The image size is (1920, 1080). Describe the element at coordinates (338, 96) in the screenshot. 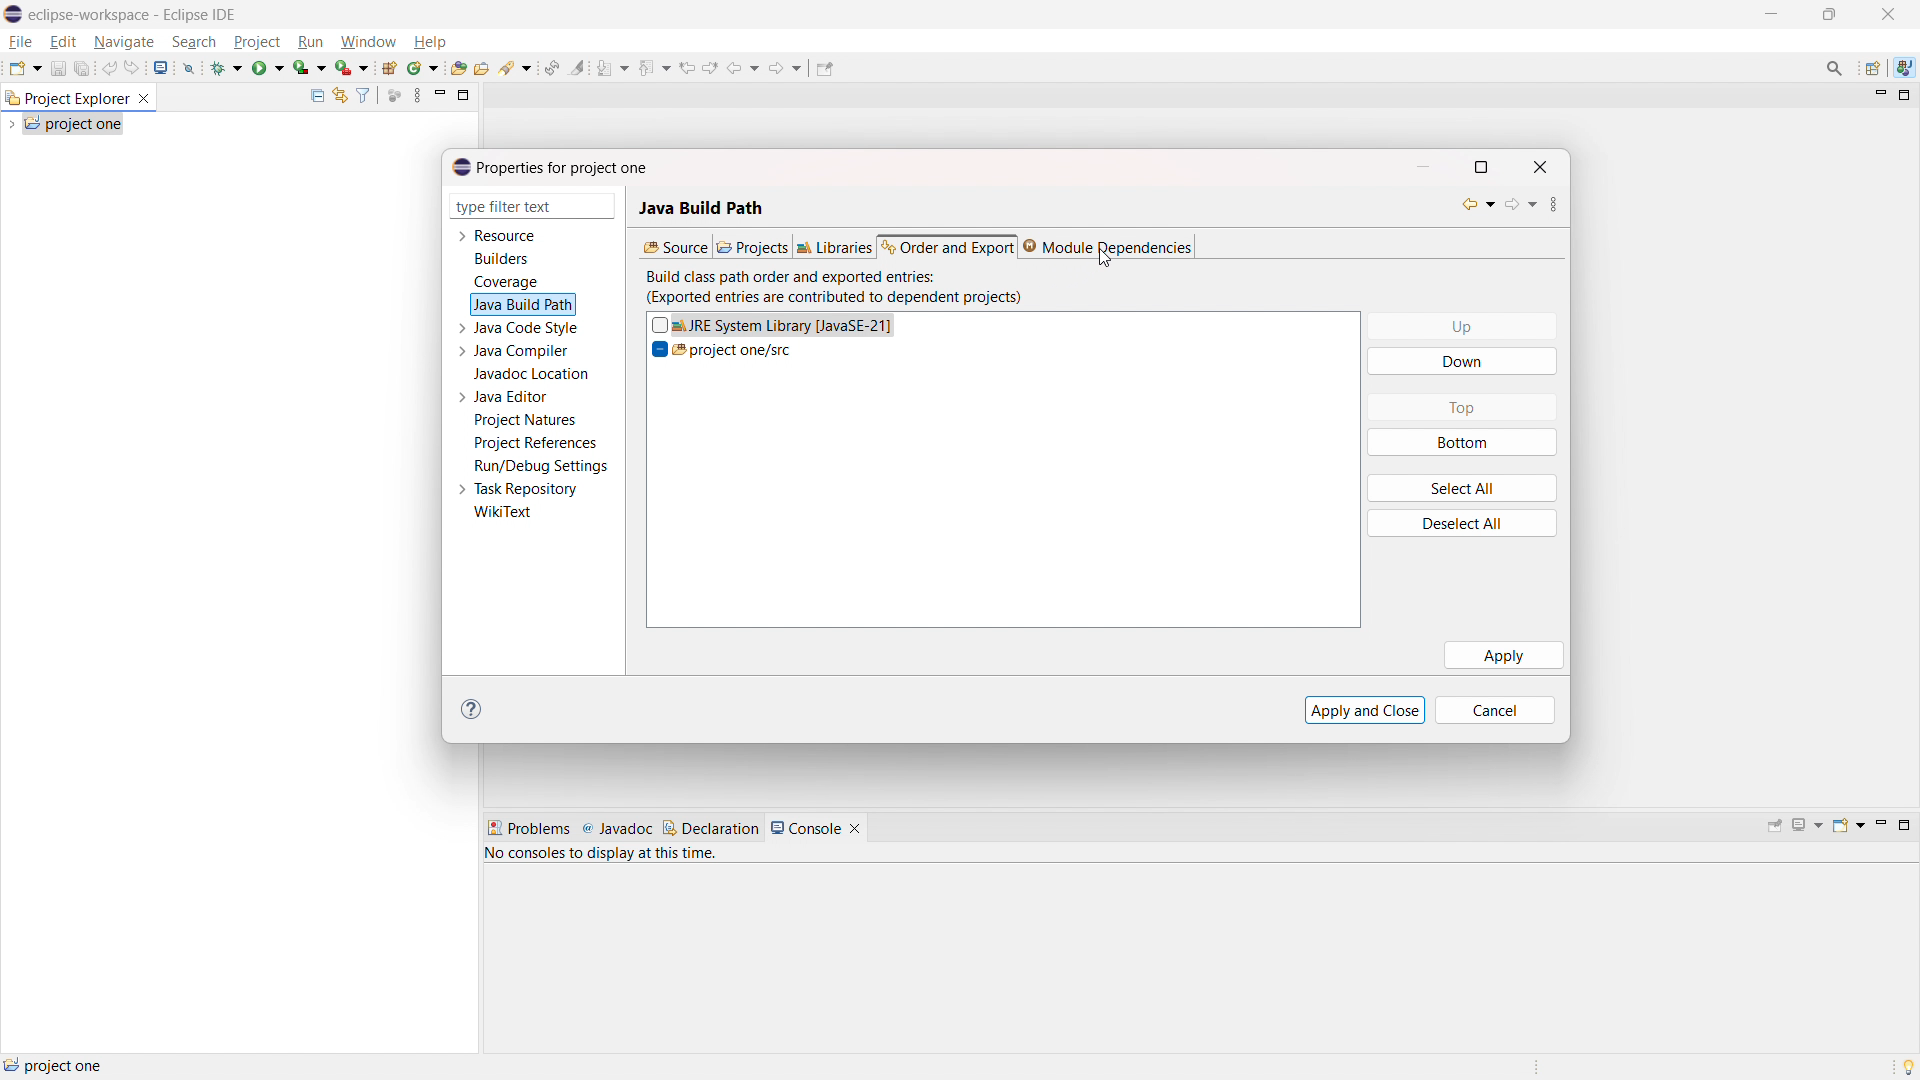

I see `link to editor` at that location.